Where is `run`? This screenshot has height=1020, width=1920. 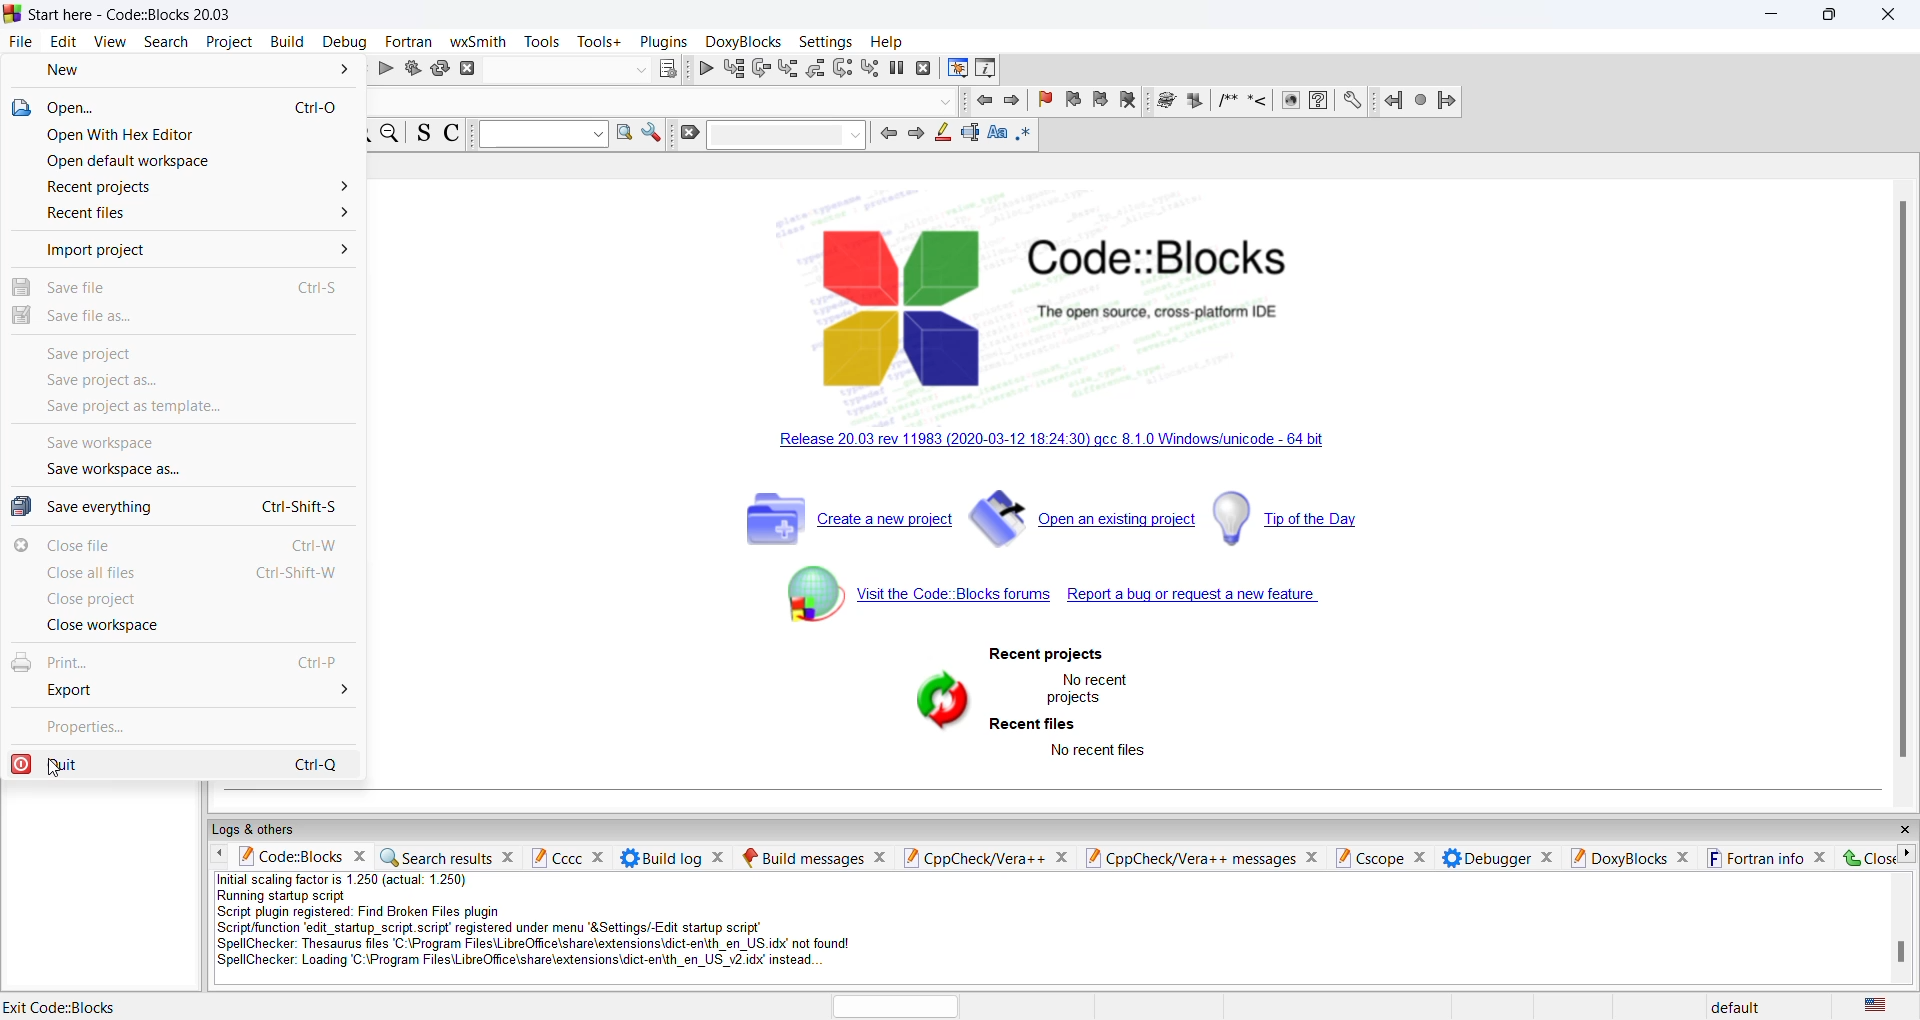
run is located at coordinates (1193, 101).